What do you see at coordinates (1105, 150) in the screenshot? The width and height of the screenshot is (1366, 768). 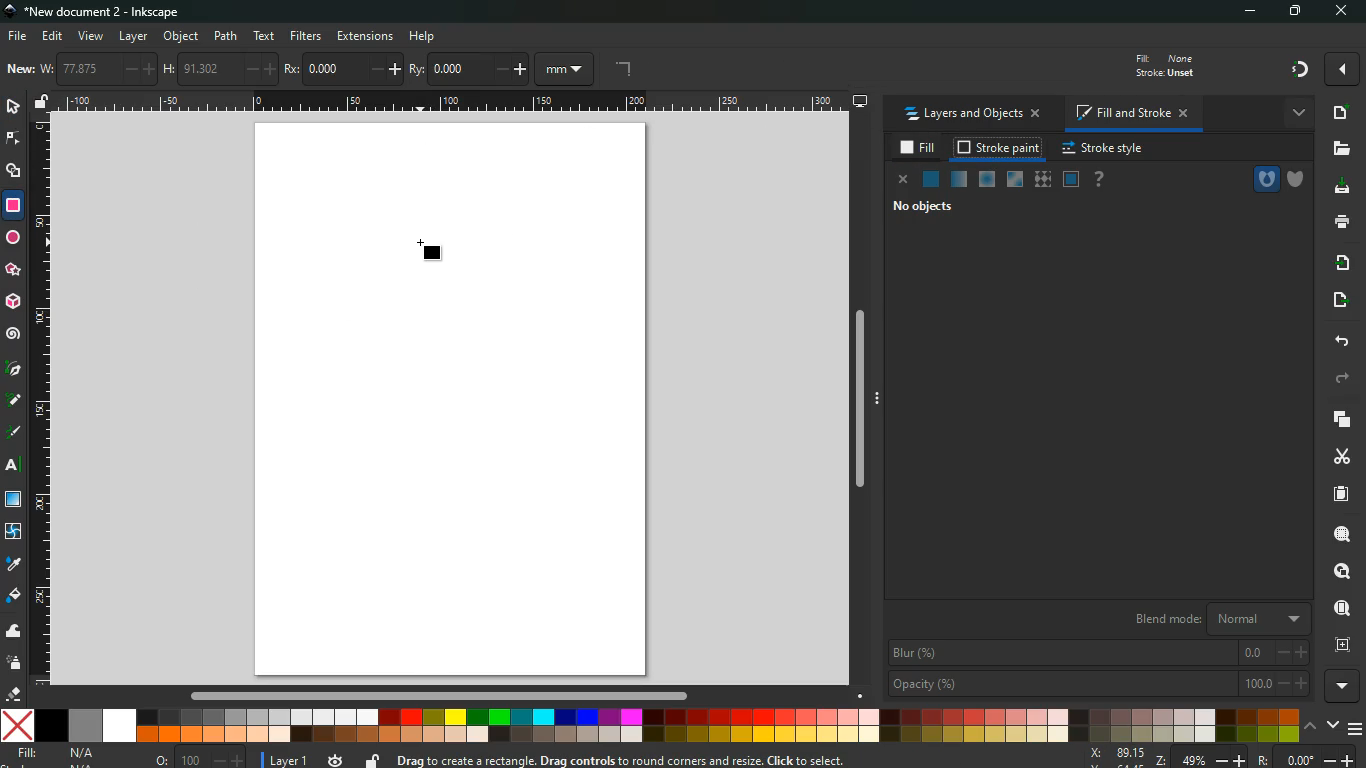 I see `stroke style` at bounding box center [1105, 150].